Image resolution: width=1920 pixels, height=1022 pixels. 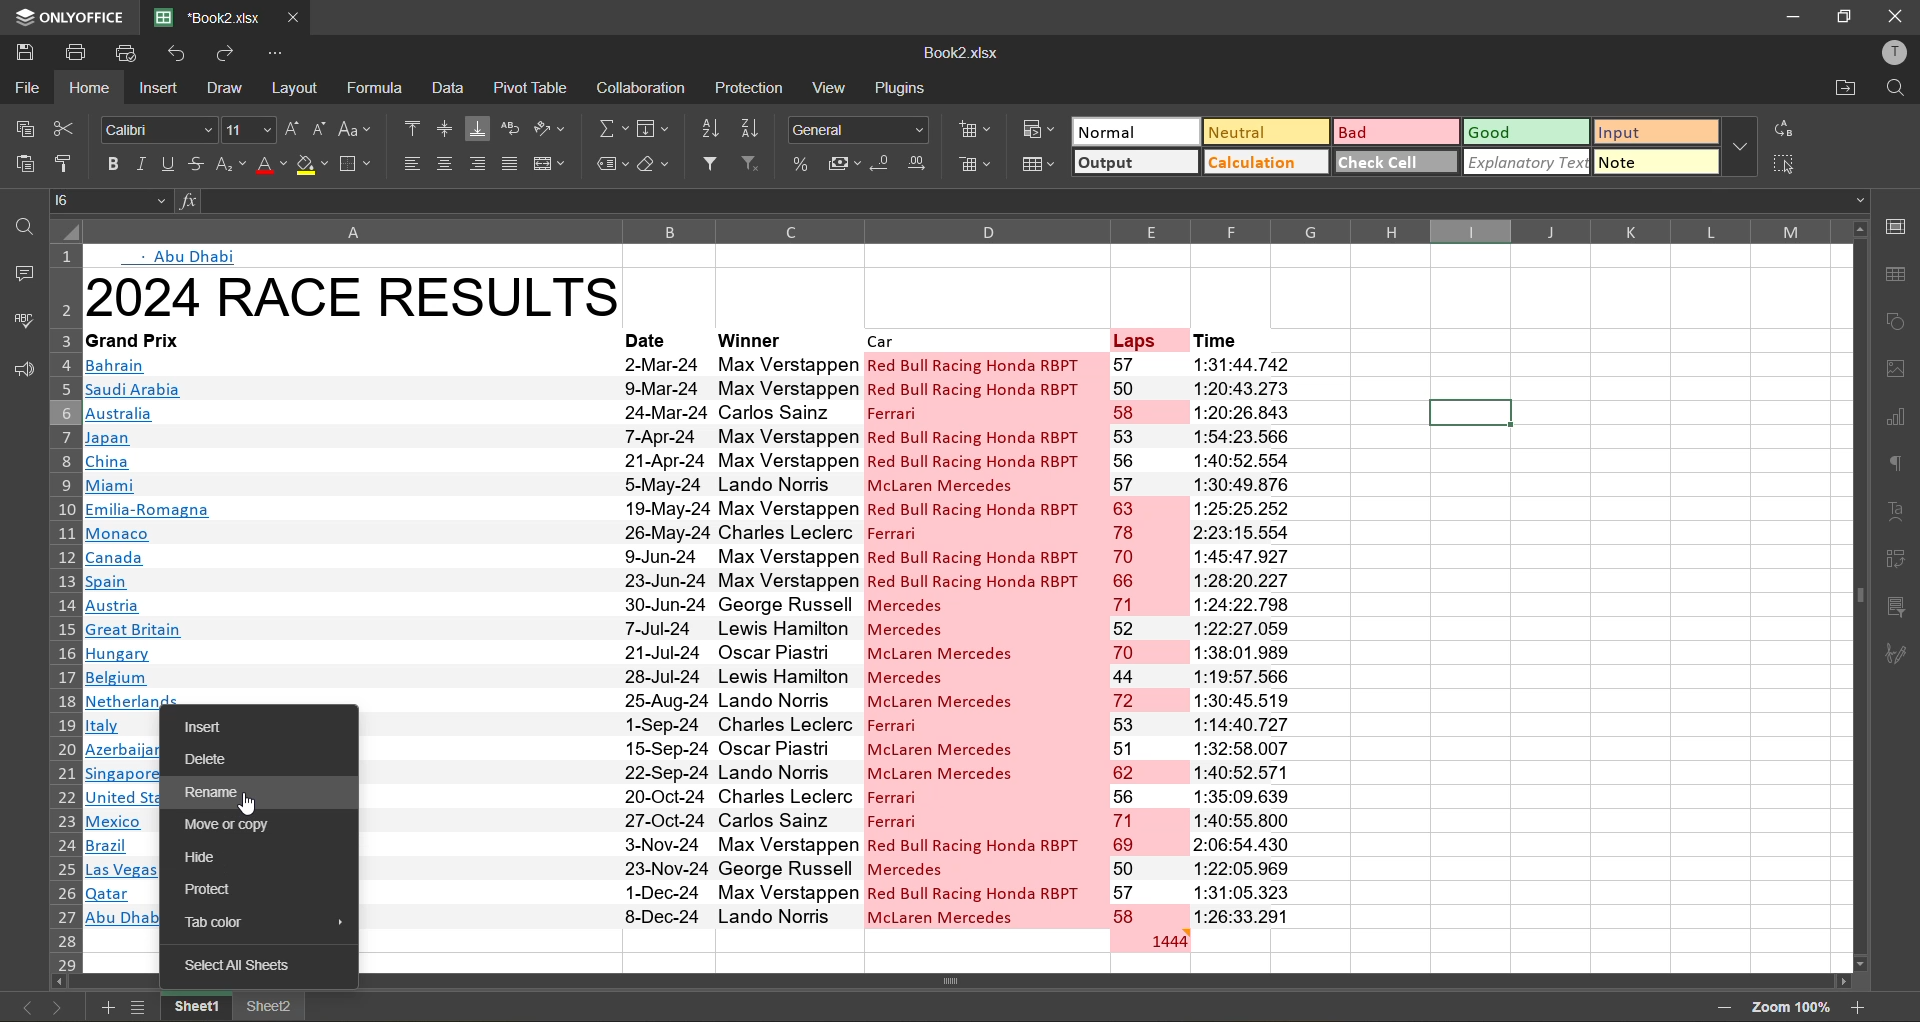 I want to click on delete, so click(x=218, y=761).